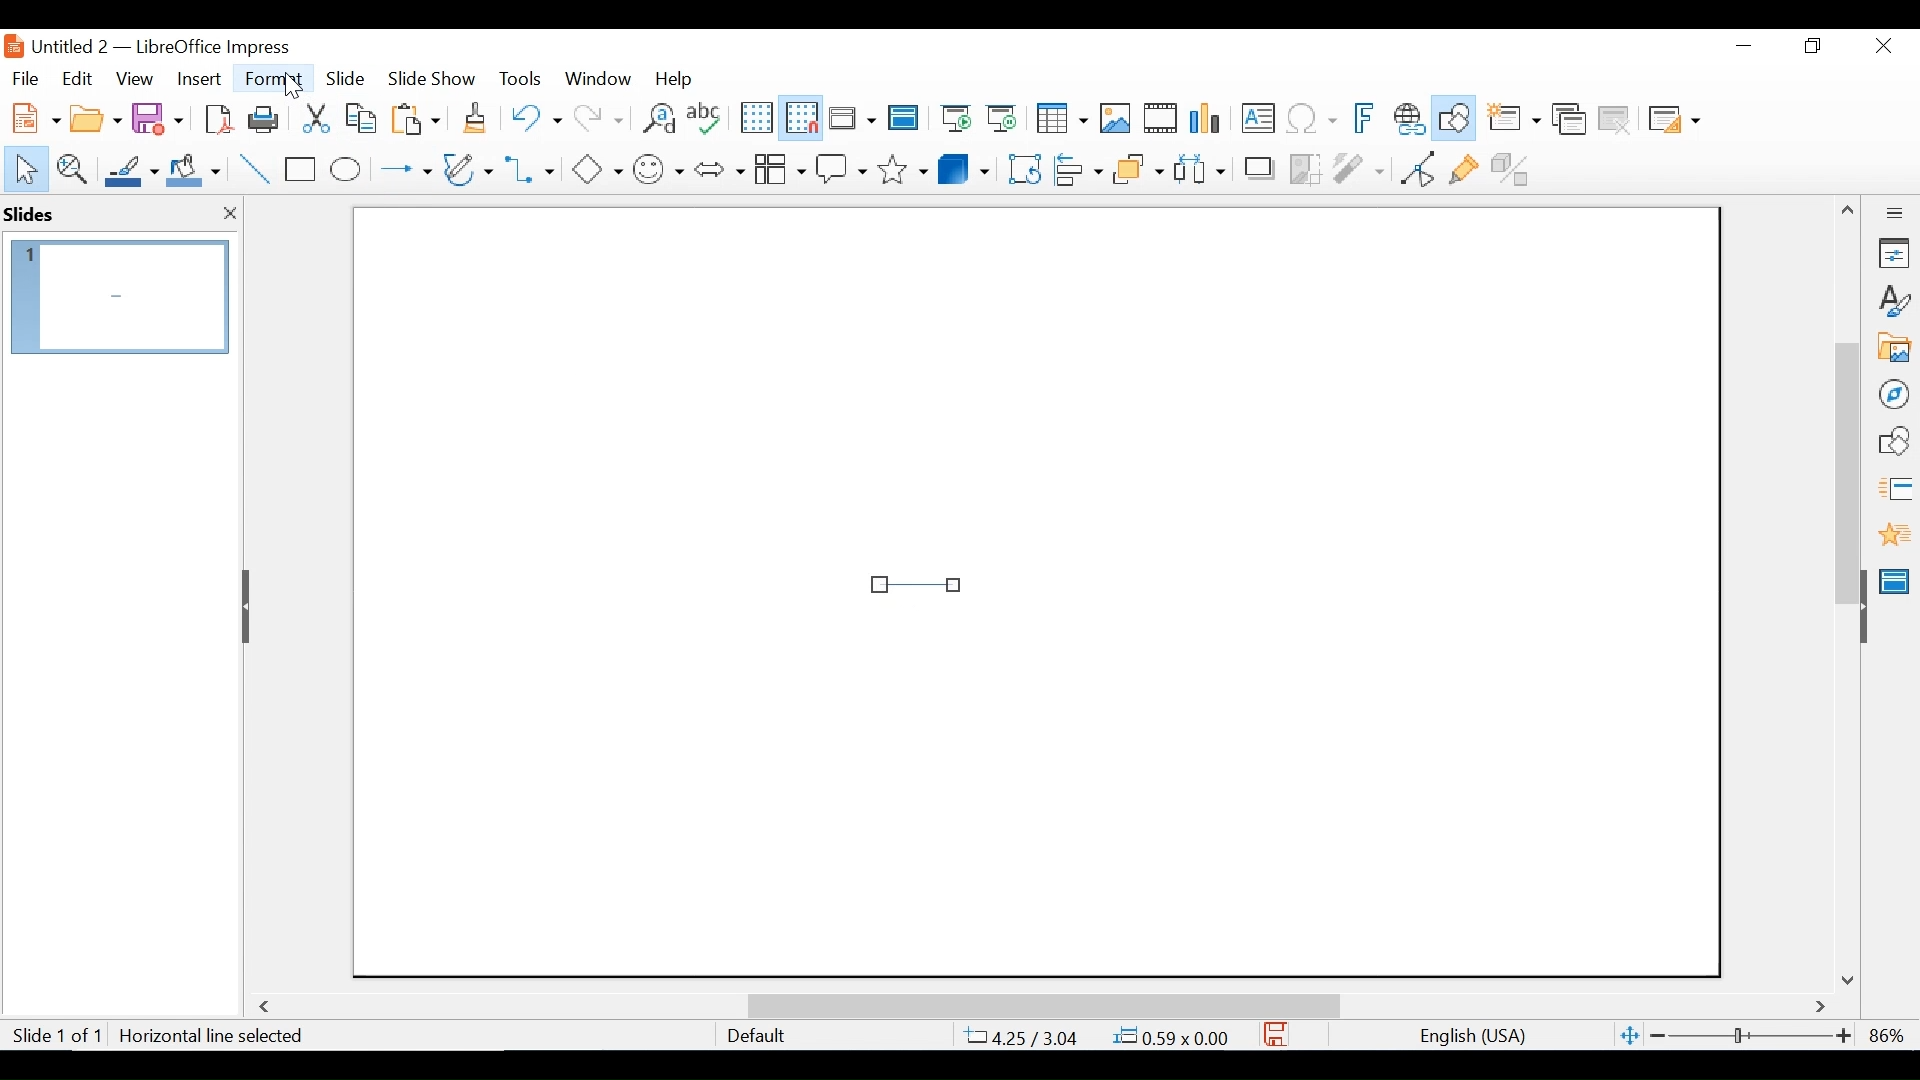 This screenshot has width=1920, height=1080. I want to click on LibreOffice Desktop Icon, so click(12, 46).